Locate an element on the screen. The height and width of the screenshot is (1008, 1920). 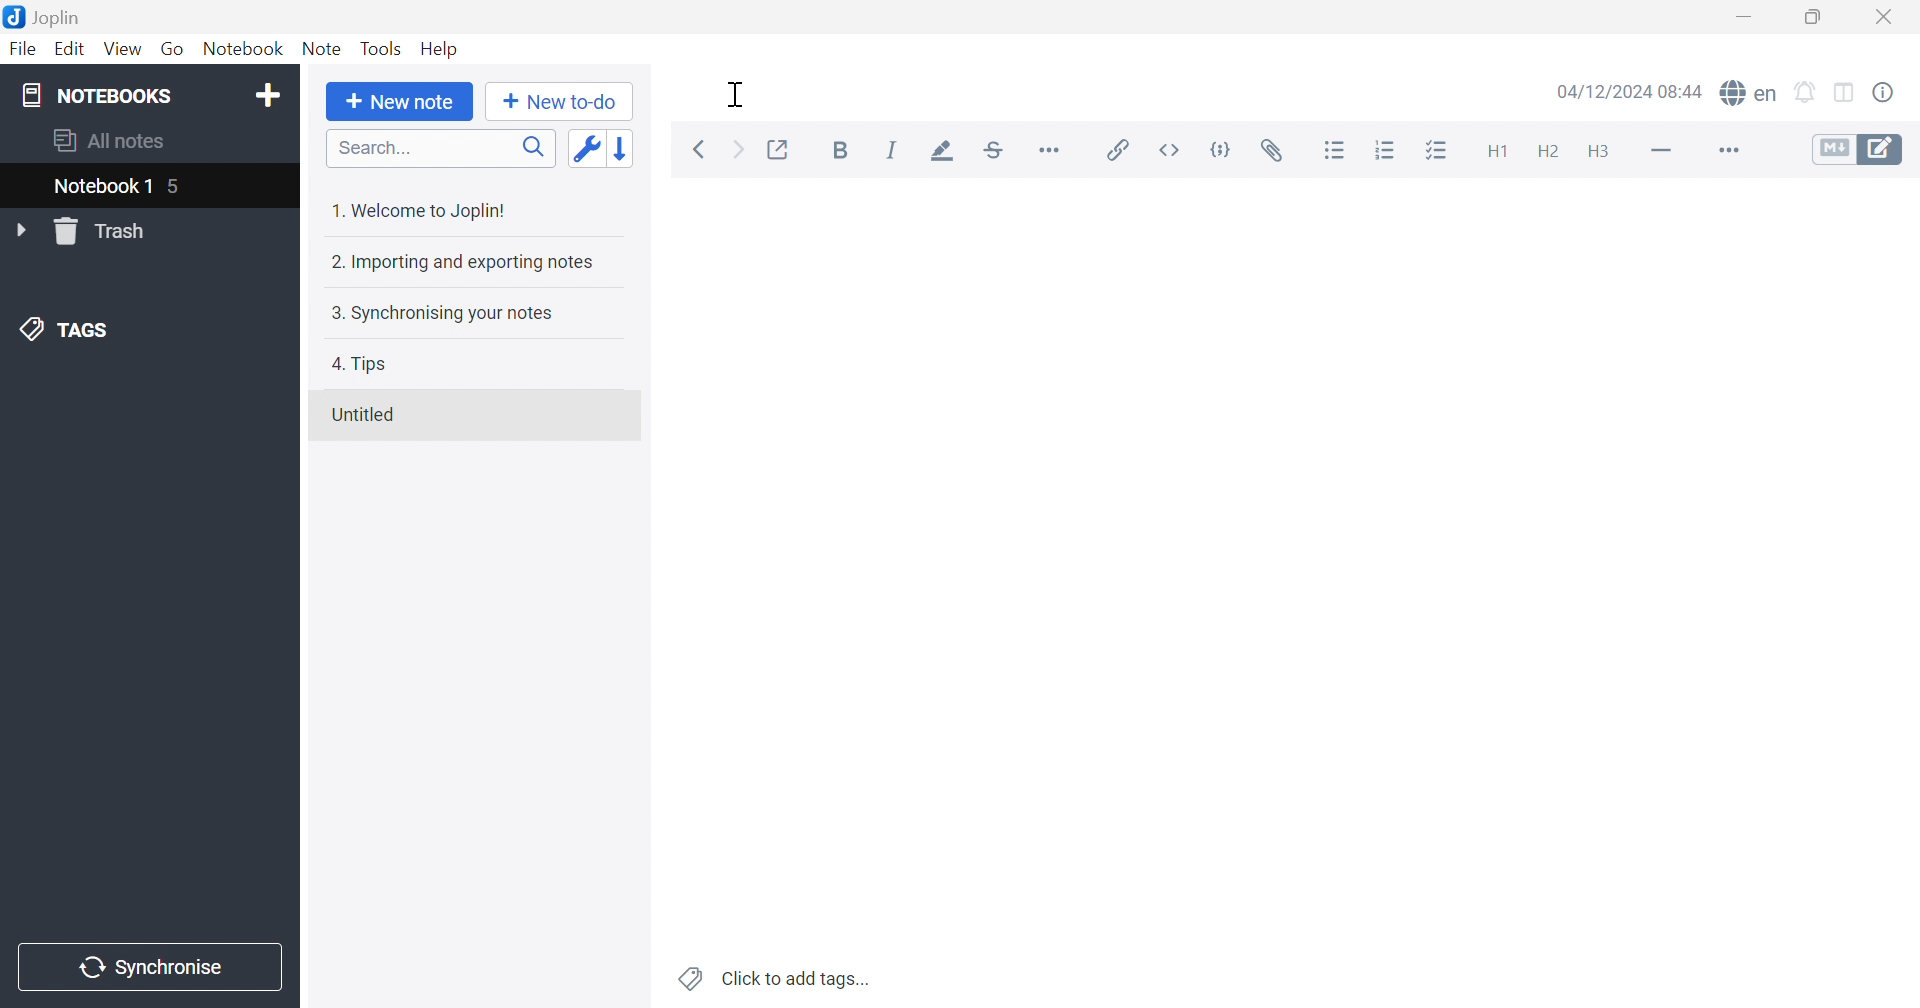
Checkbox list is located at coordinates (1438, 152).